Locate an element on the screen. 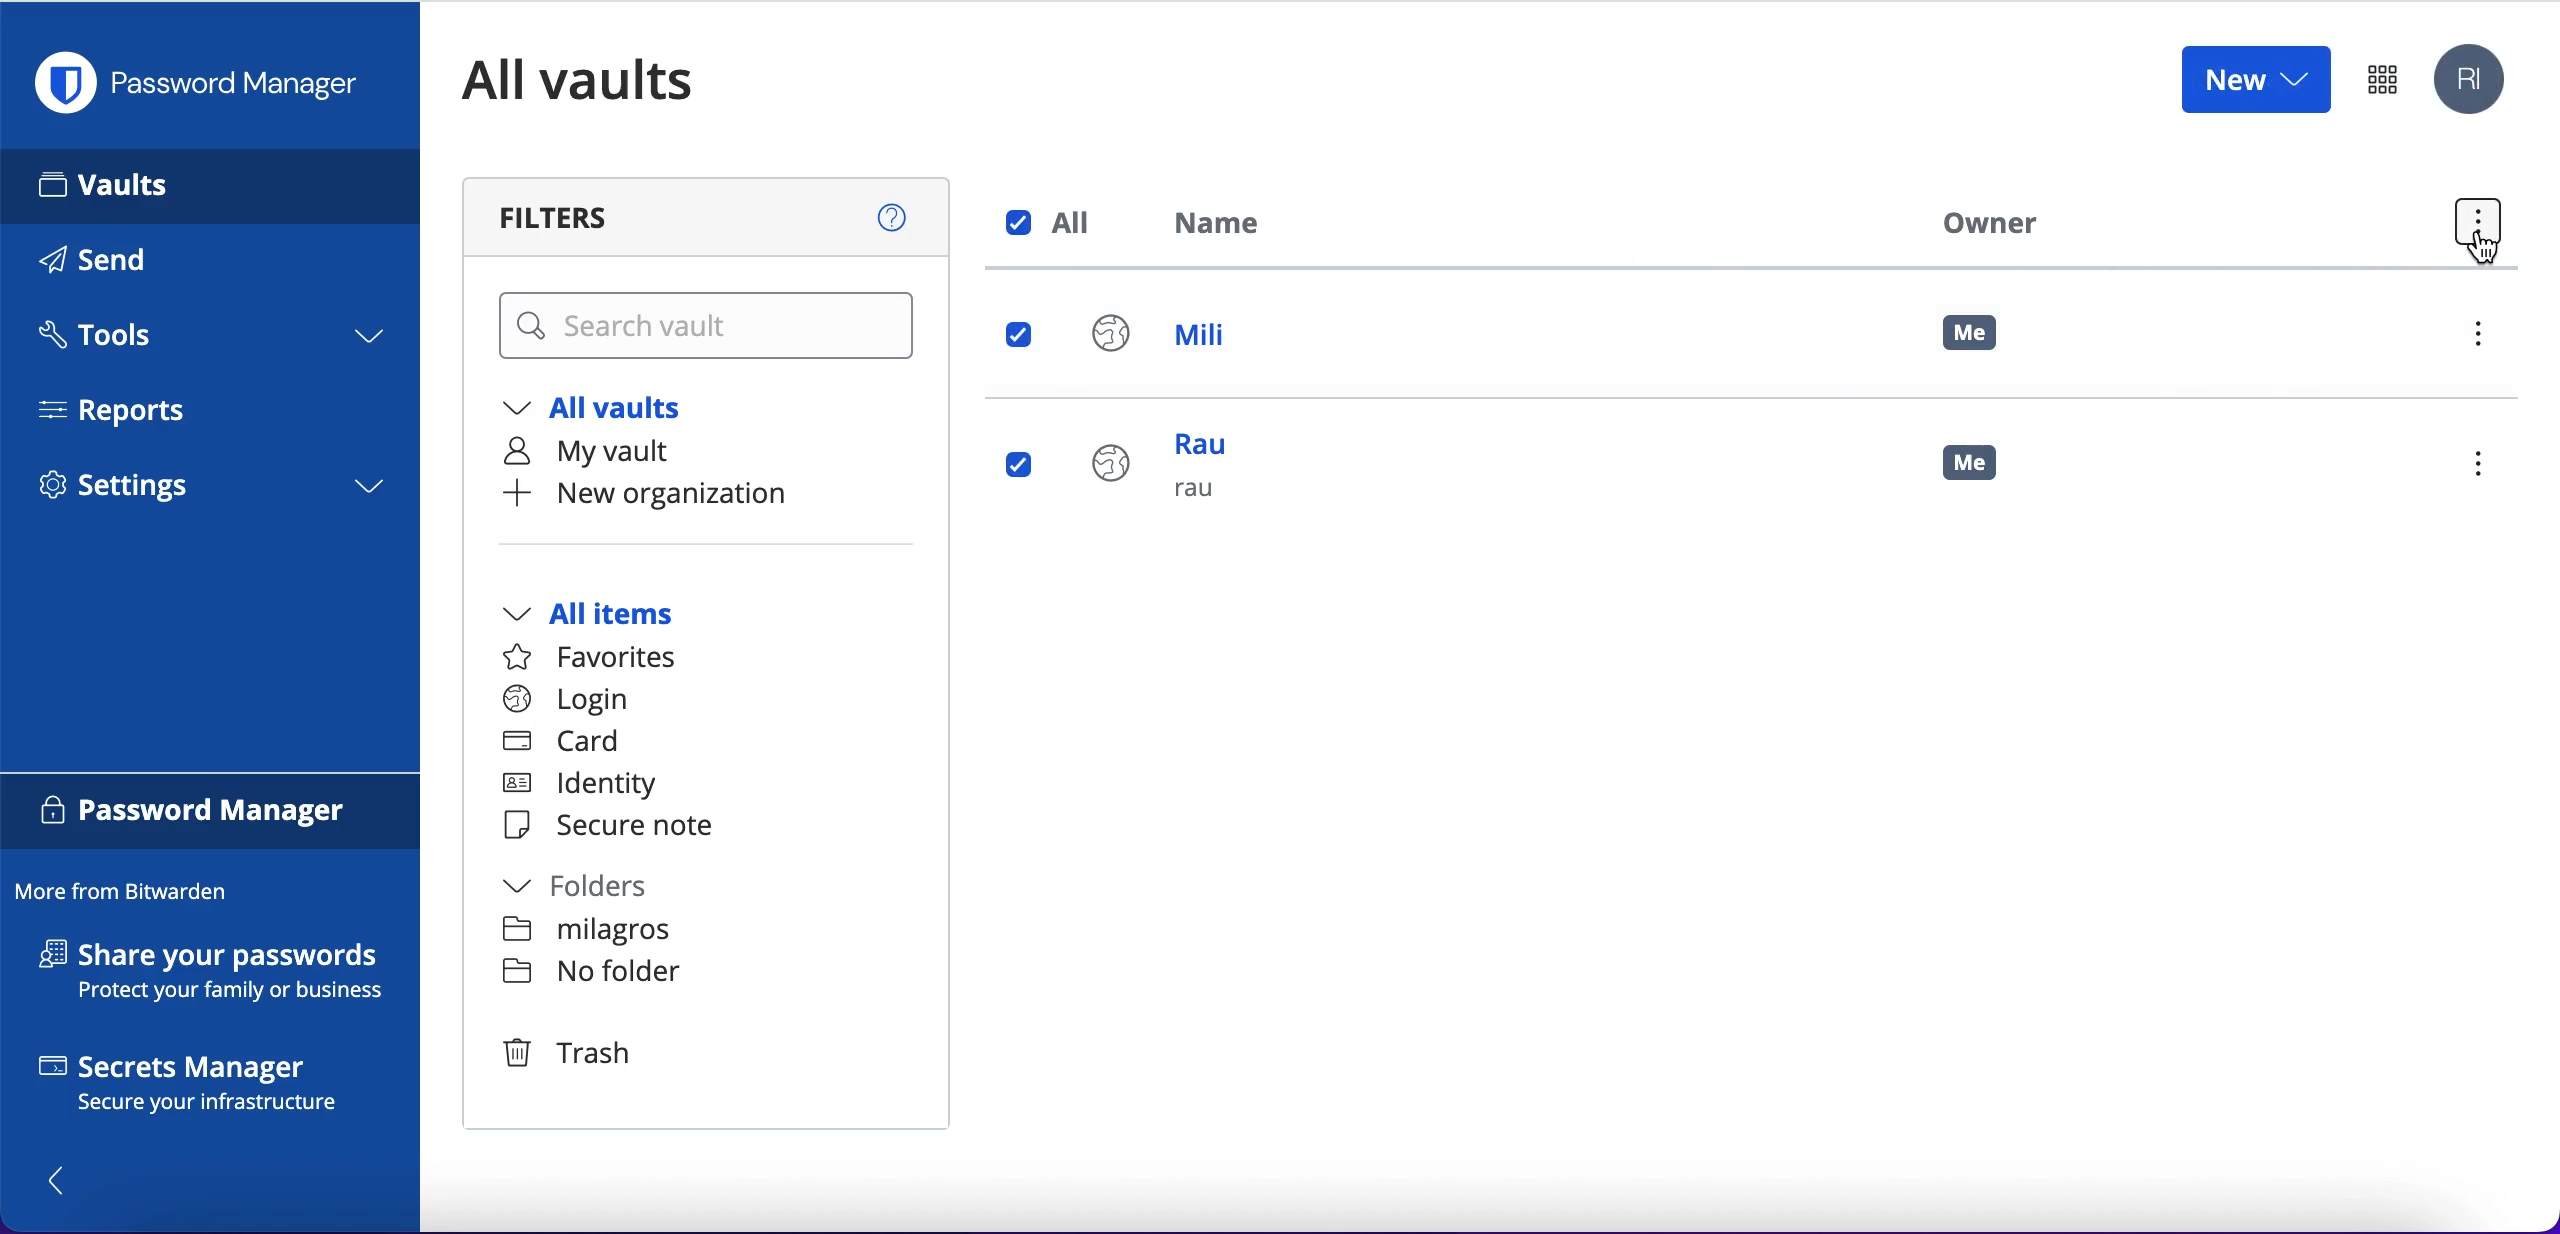  all vaults is located at coordinates (608, 80).